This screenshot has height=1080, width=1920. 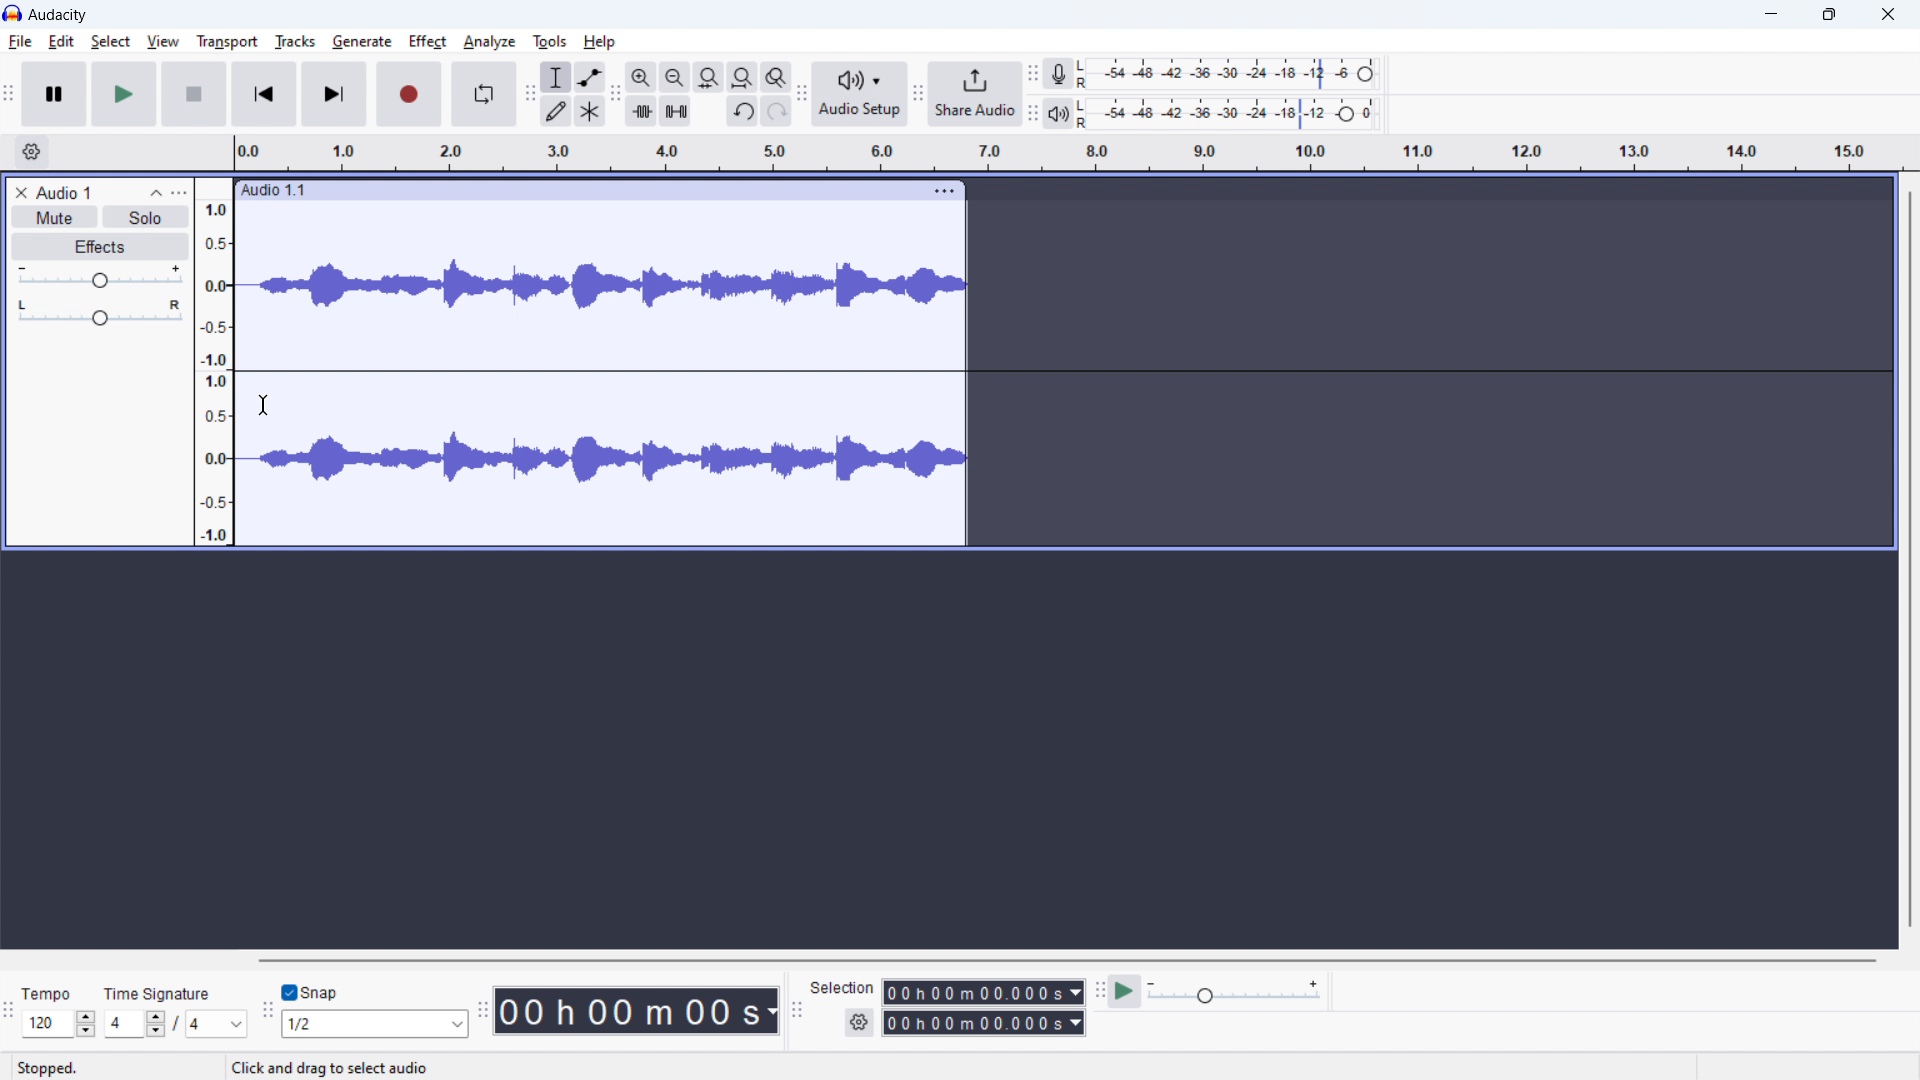 I want to click on skip to end, so click(x=333, y=94).